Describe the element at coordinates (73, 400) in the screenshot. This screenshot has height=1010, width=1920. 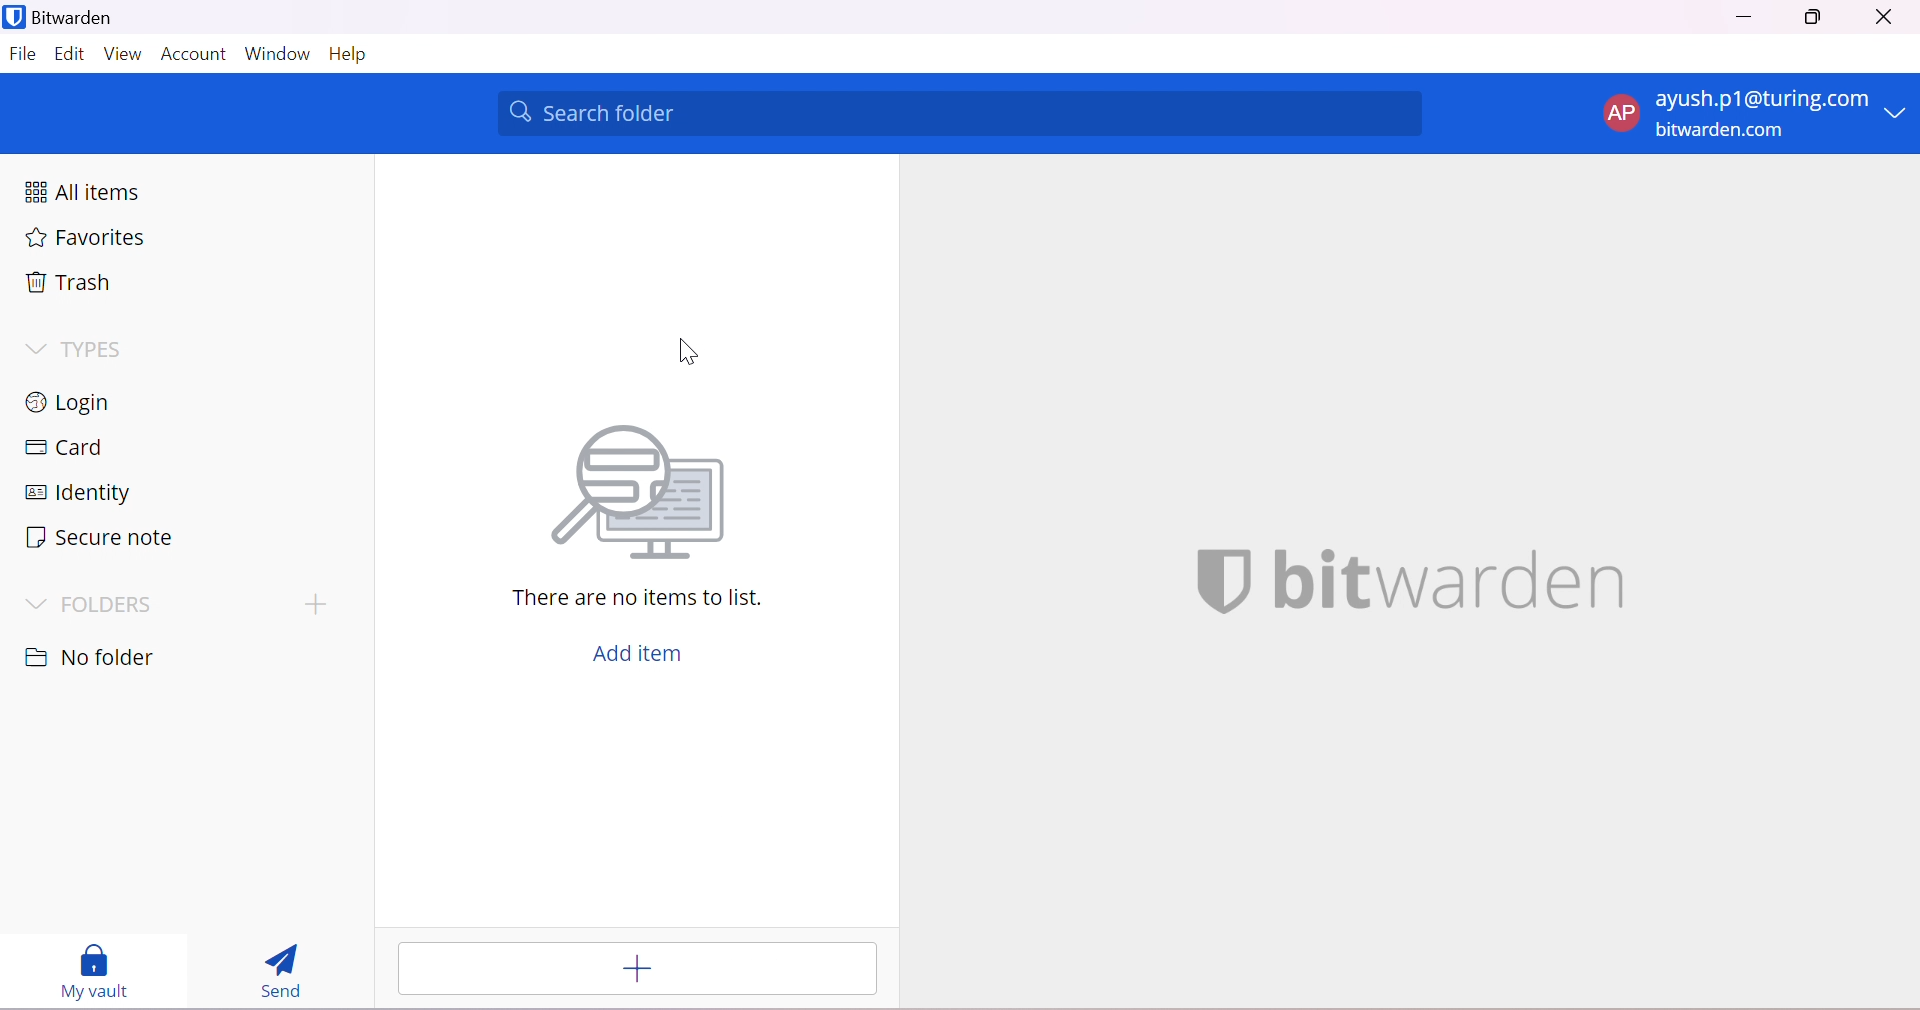
I see `Login` at that location.